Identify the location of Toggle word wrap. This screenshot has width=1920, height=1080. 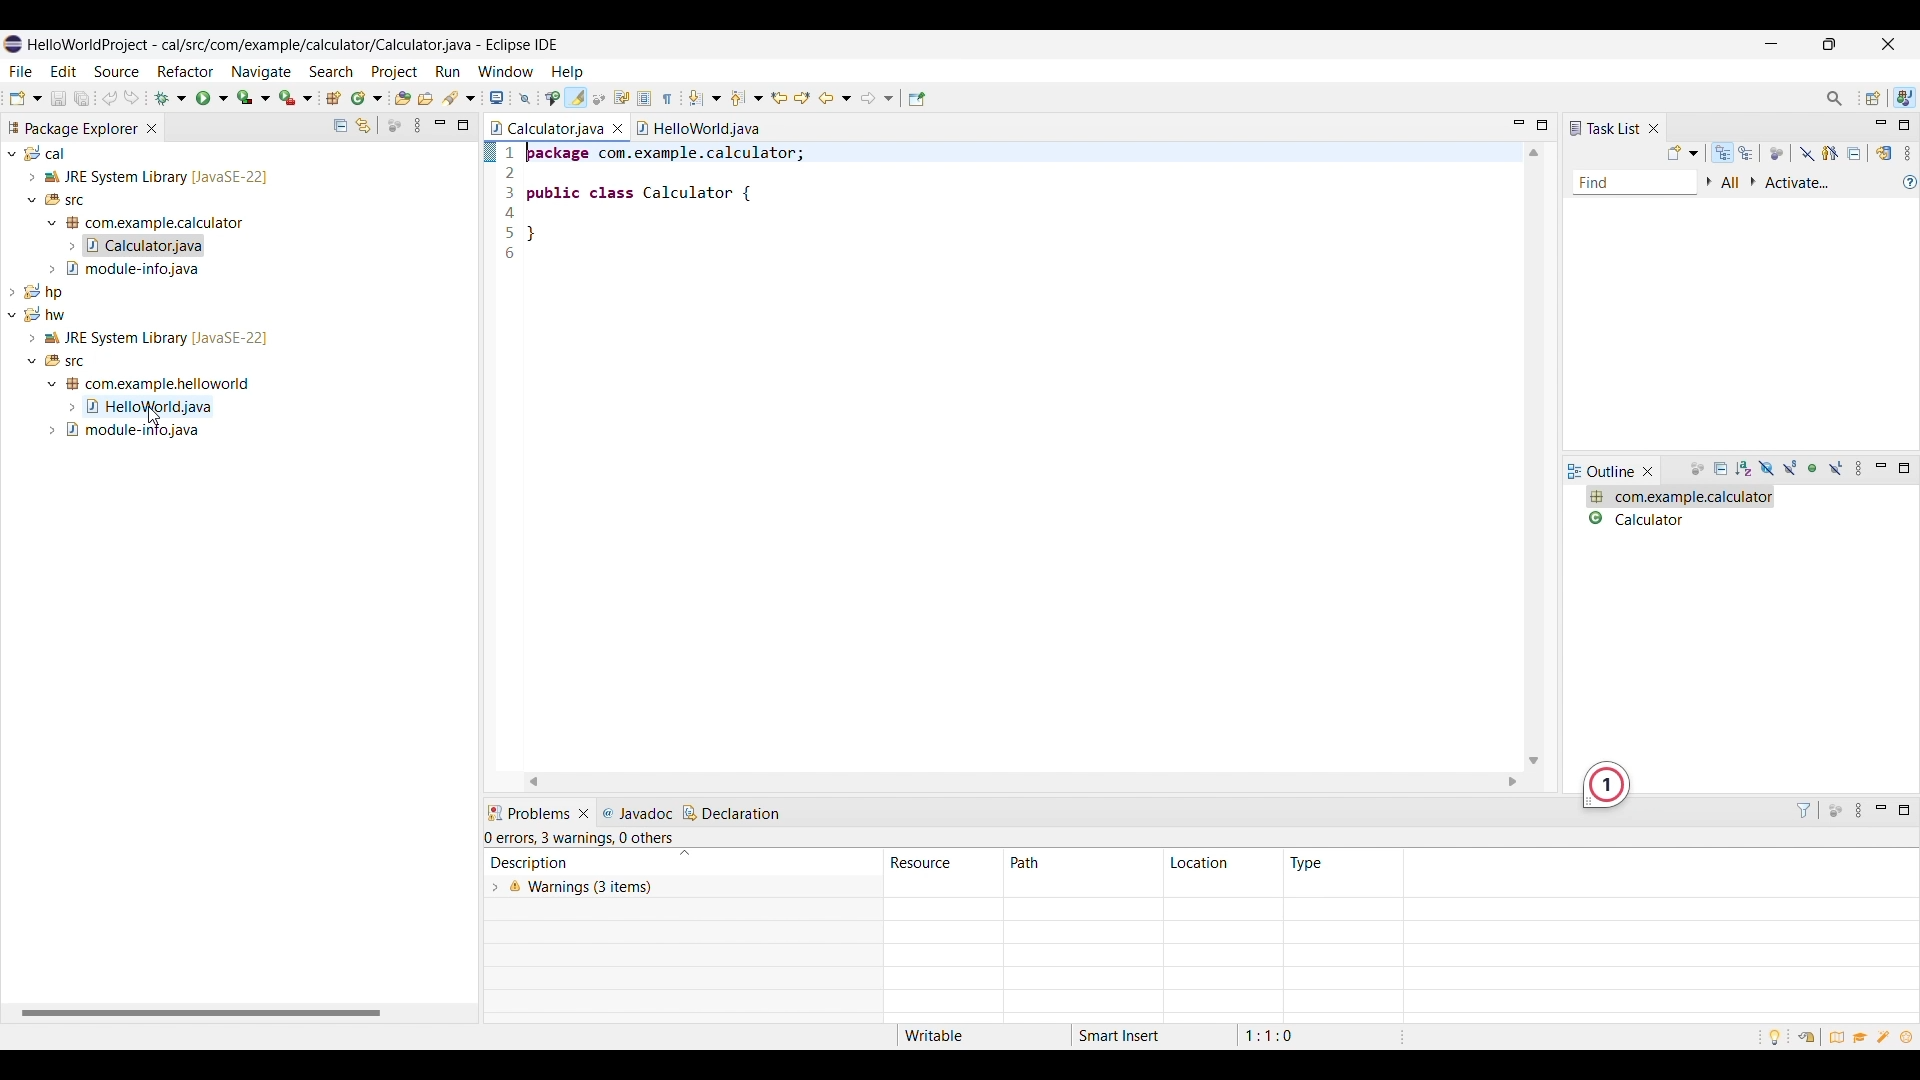
(622, 98).